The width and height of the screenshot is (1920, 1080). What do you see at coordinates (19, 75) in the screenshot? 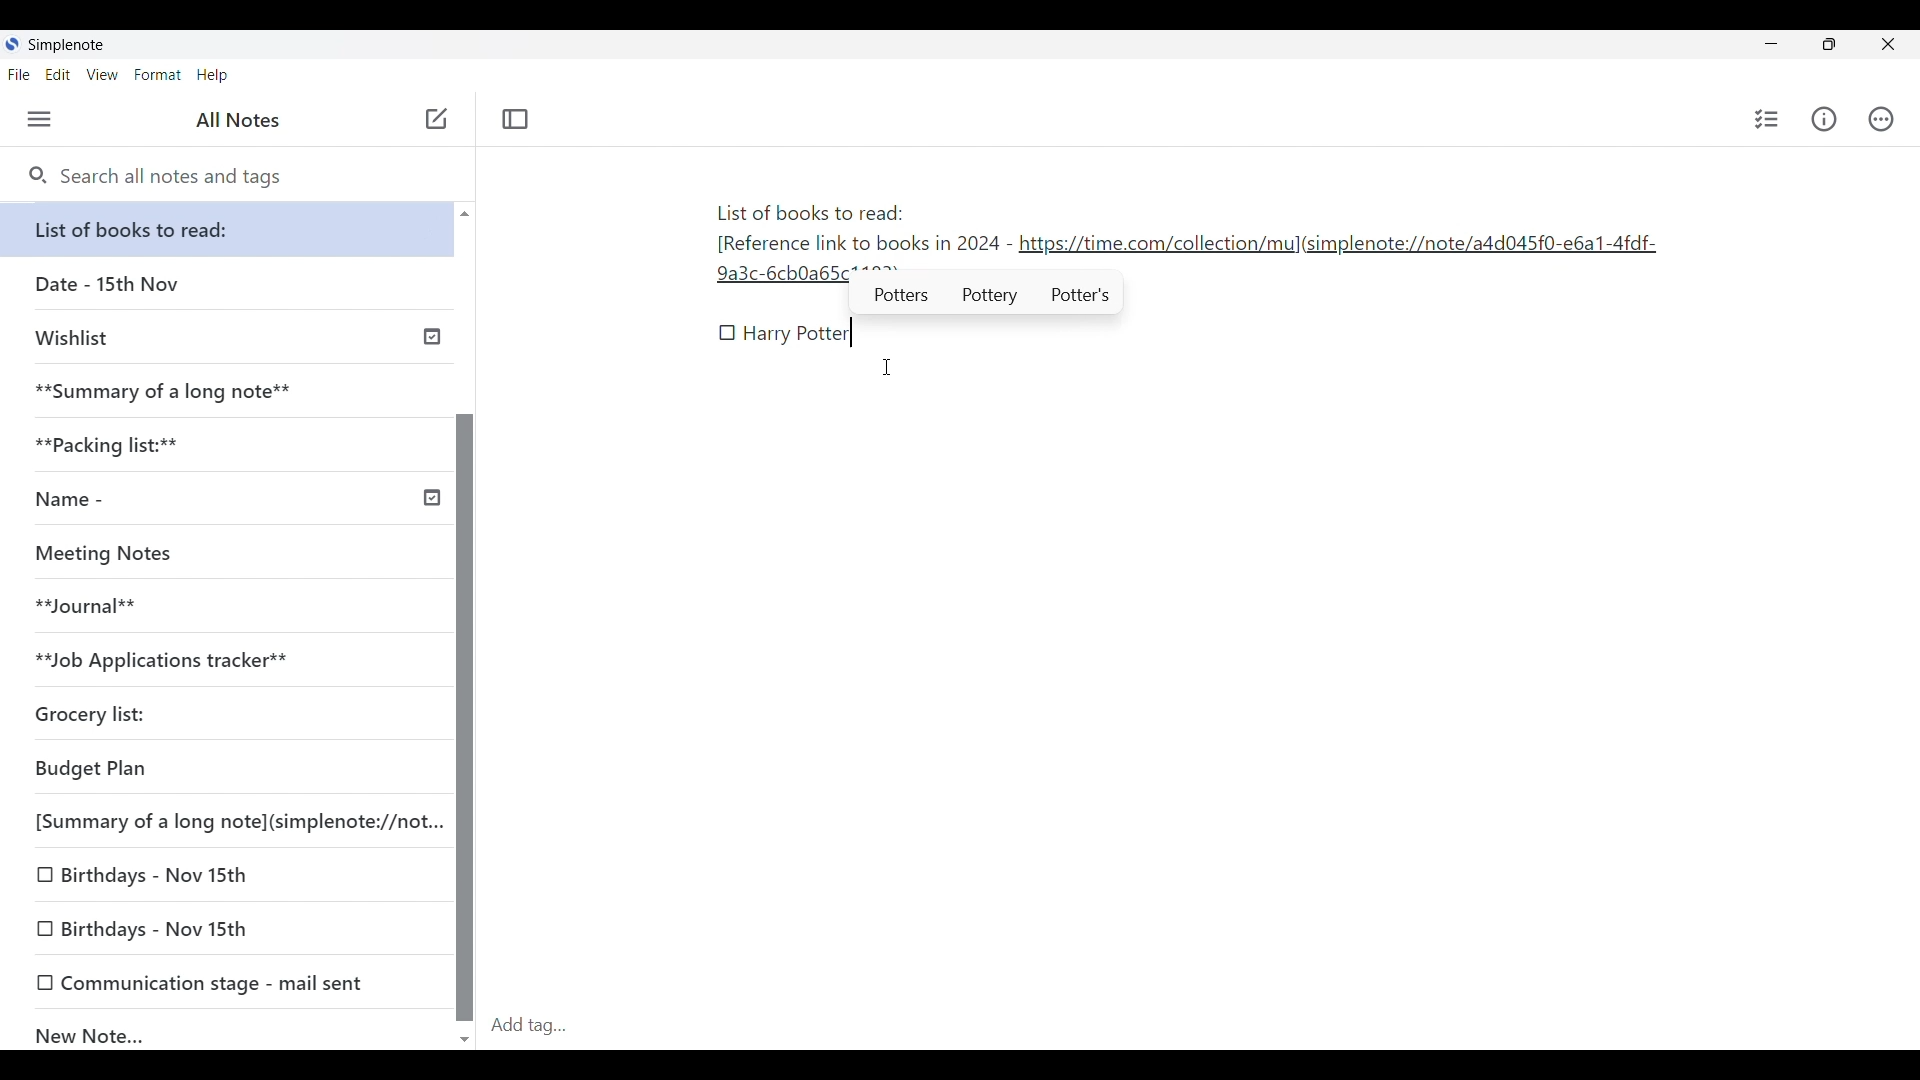
I see `File` at bounding box center [19, 75].